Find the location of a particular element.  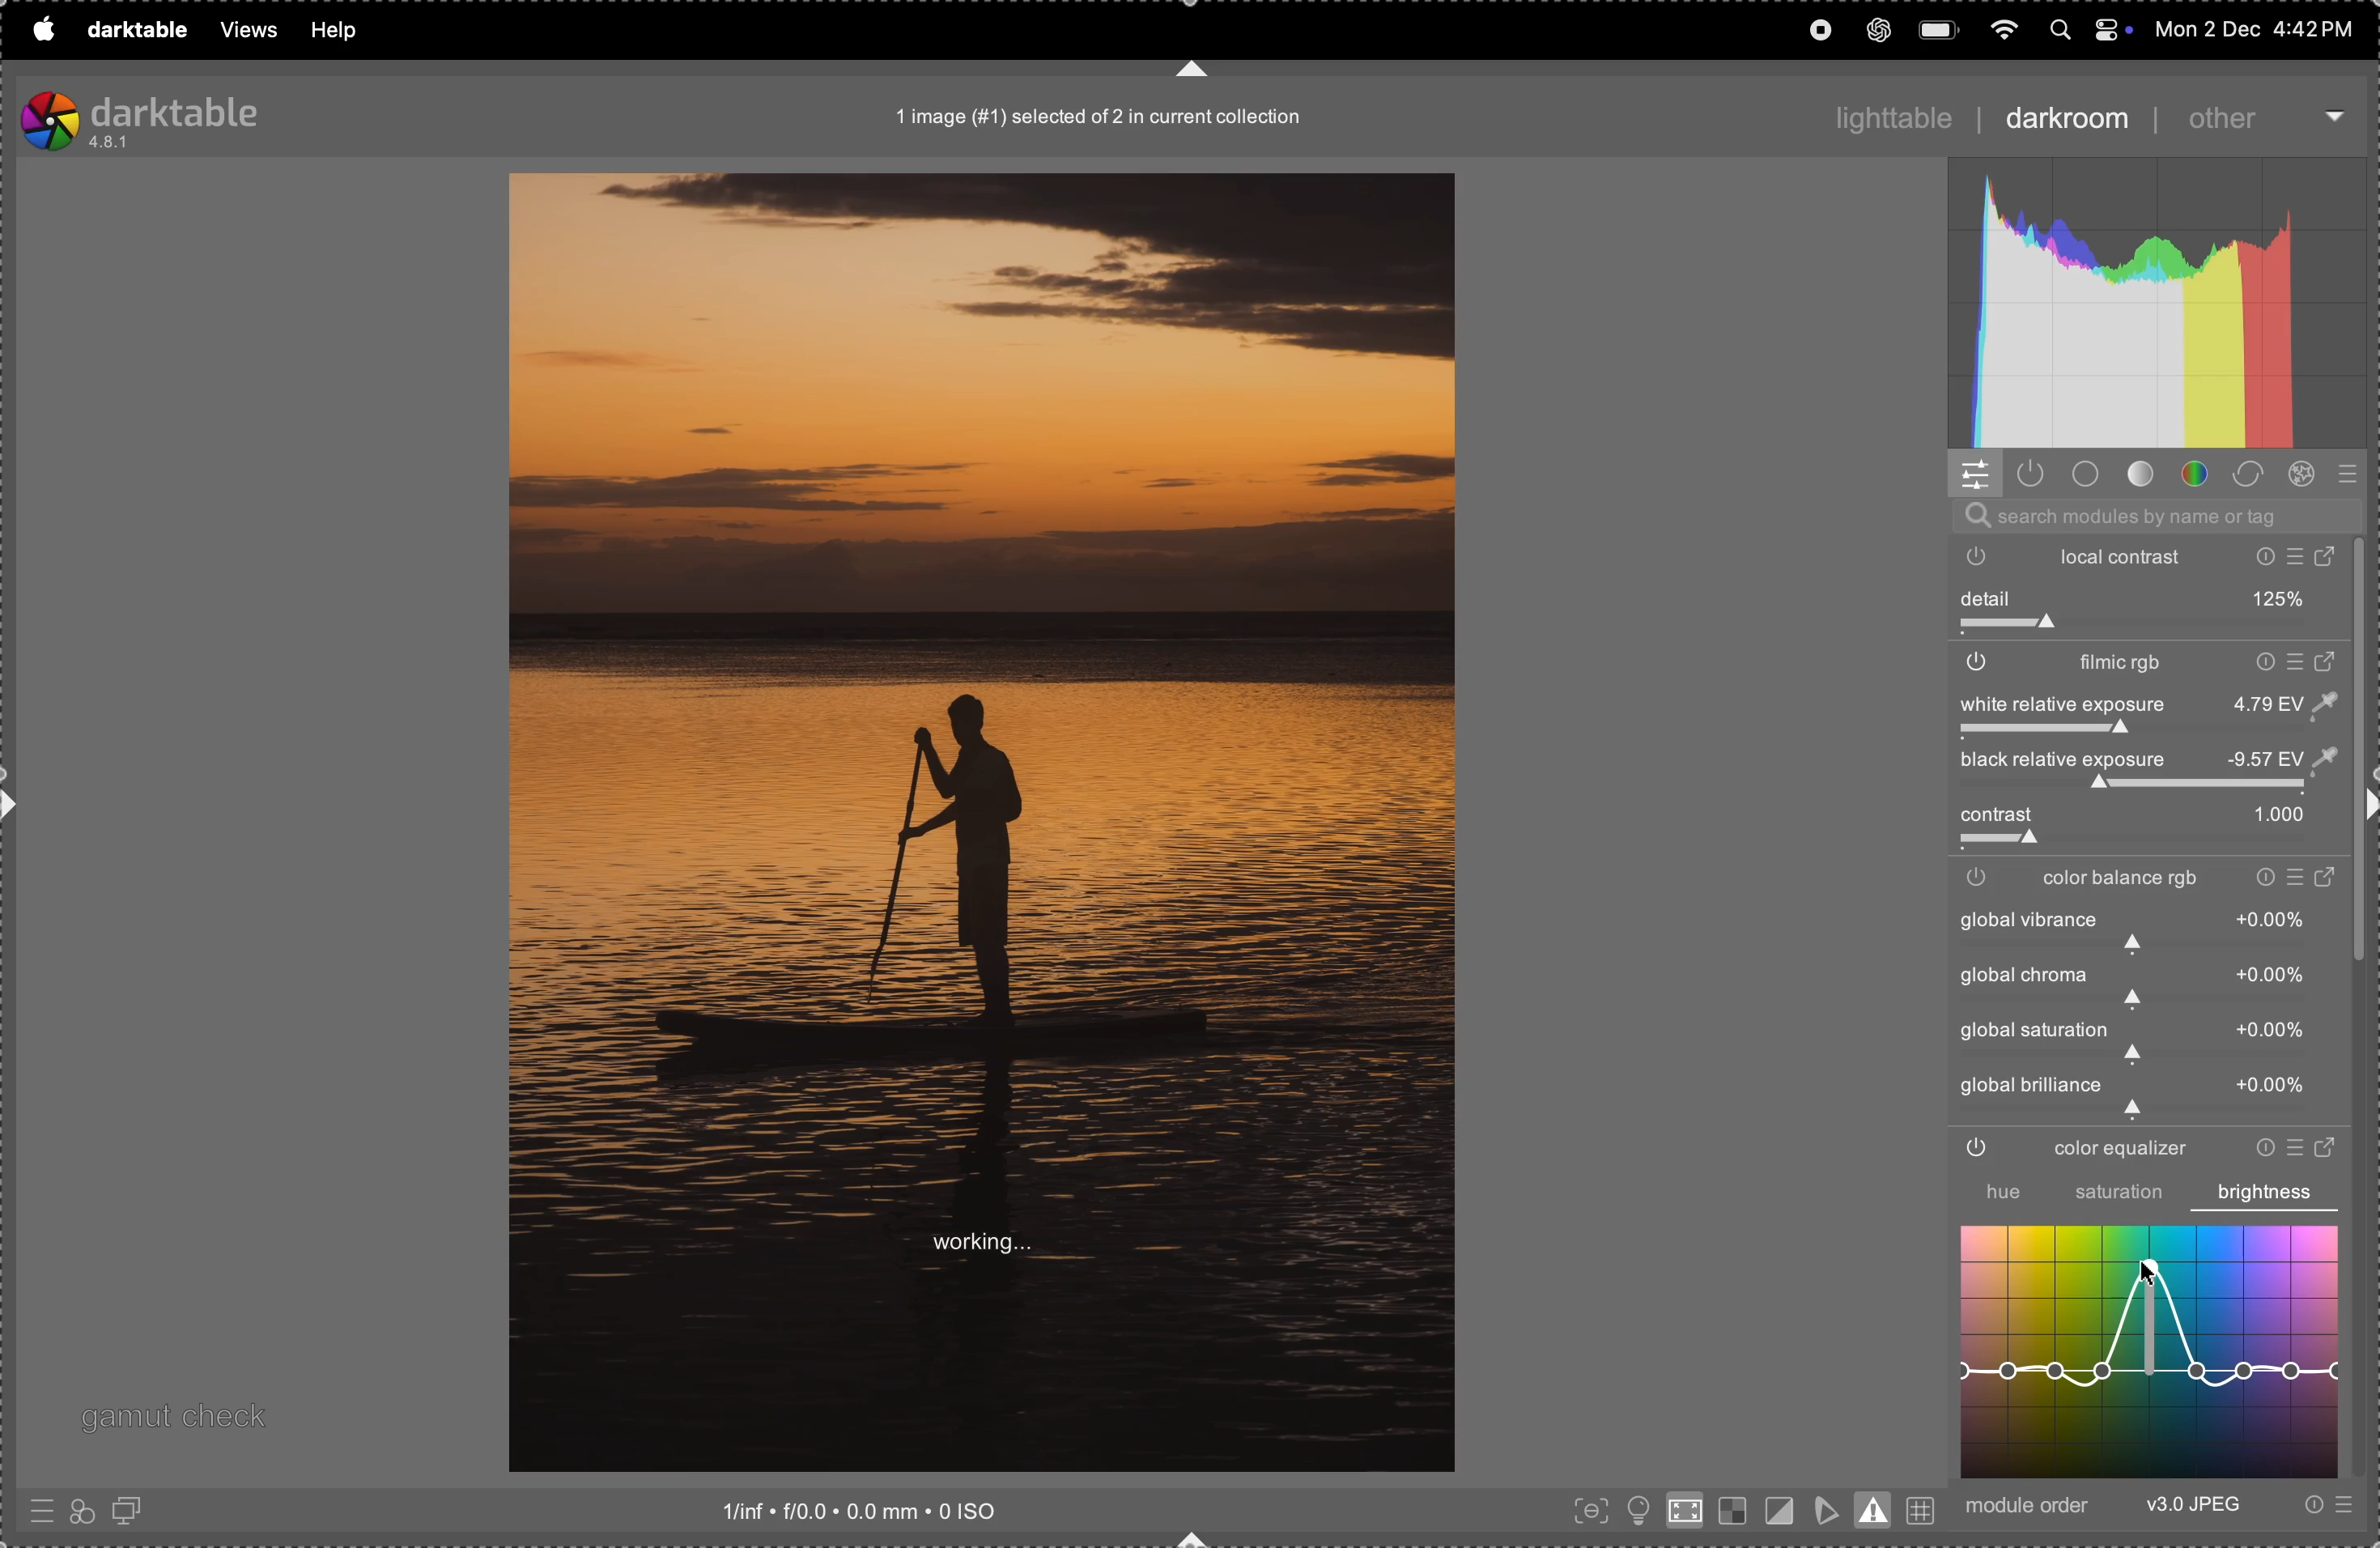

detail is located at coordinates (2151, 598).